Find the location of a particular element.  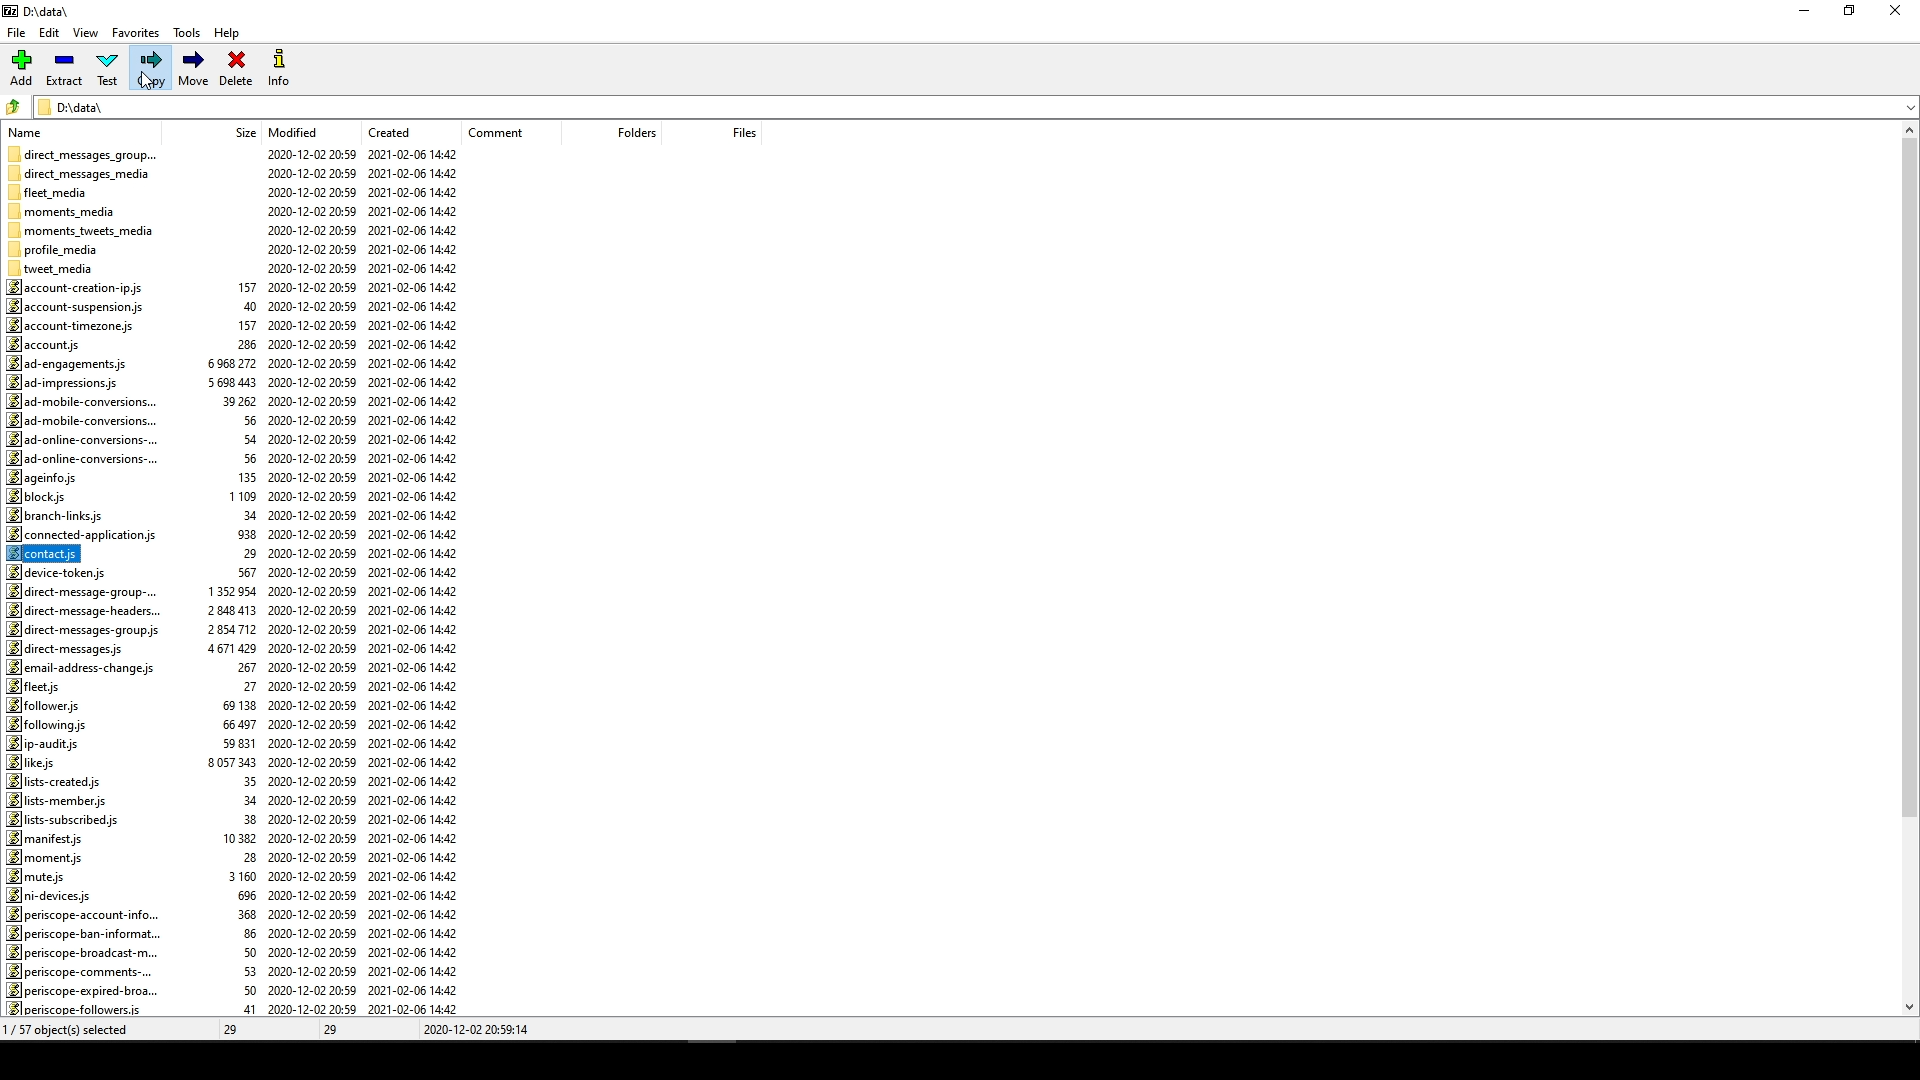

2020-12-02 20:59:14 is located at coordinates (480, 1031).